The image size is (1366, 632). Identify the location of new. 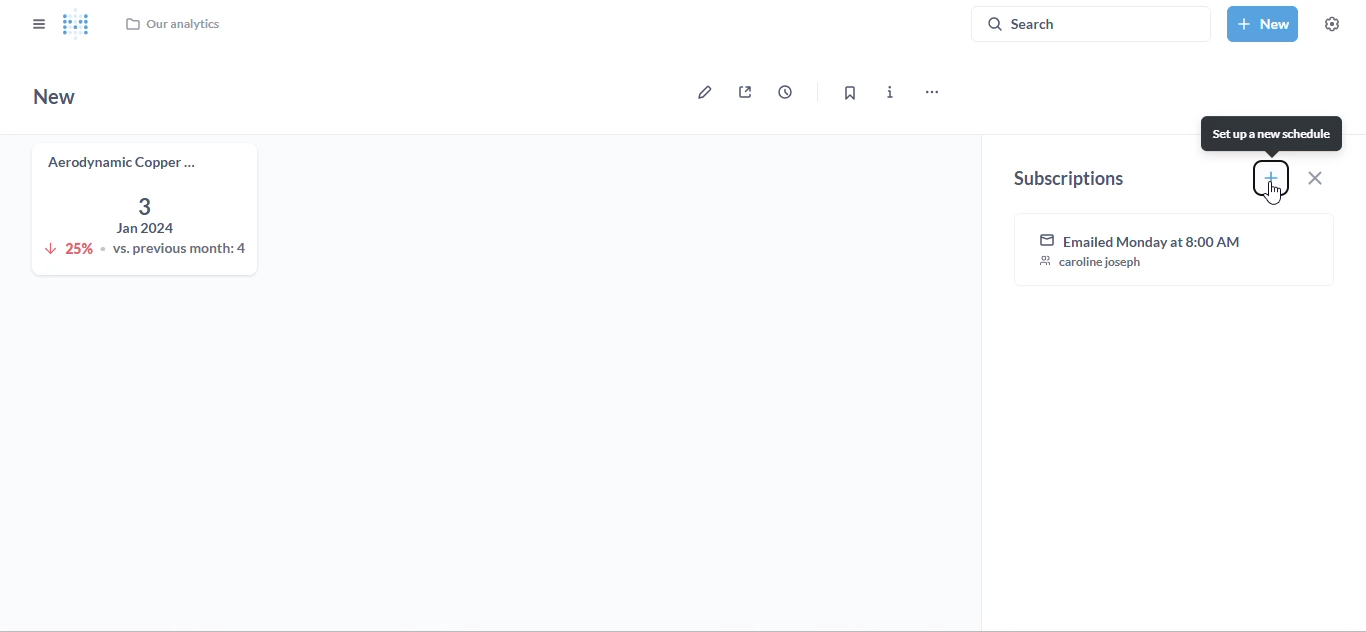
(55, 96).